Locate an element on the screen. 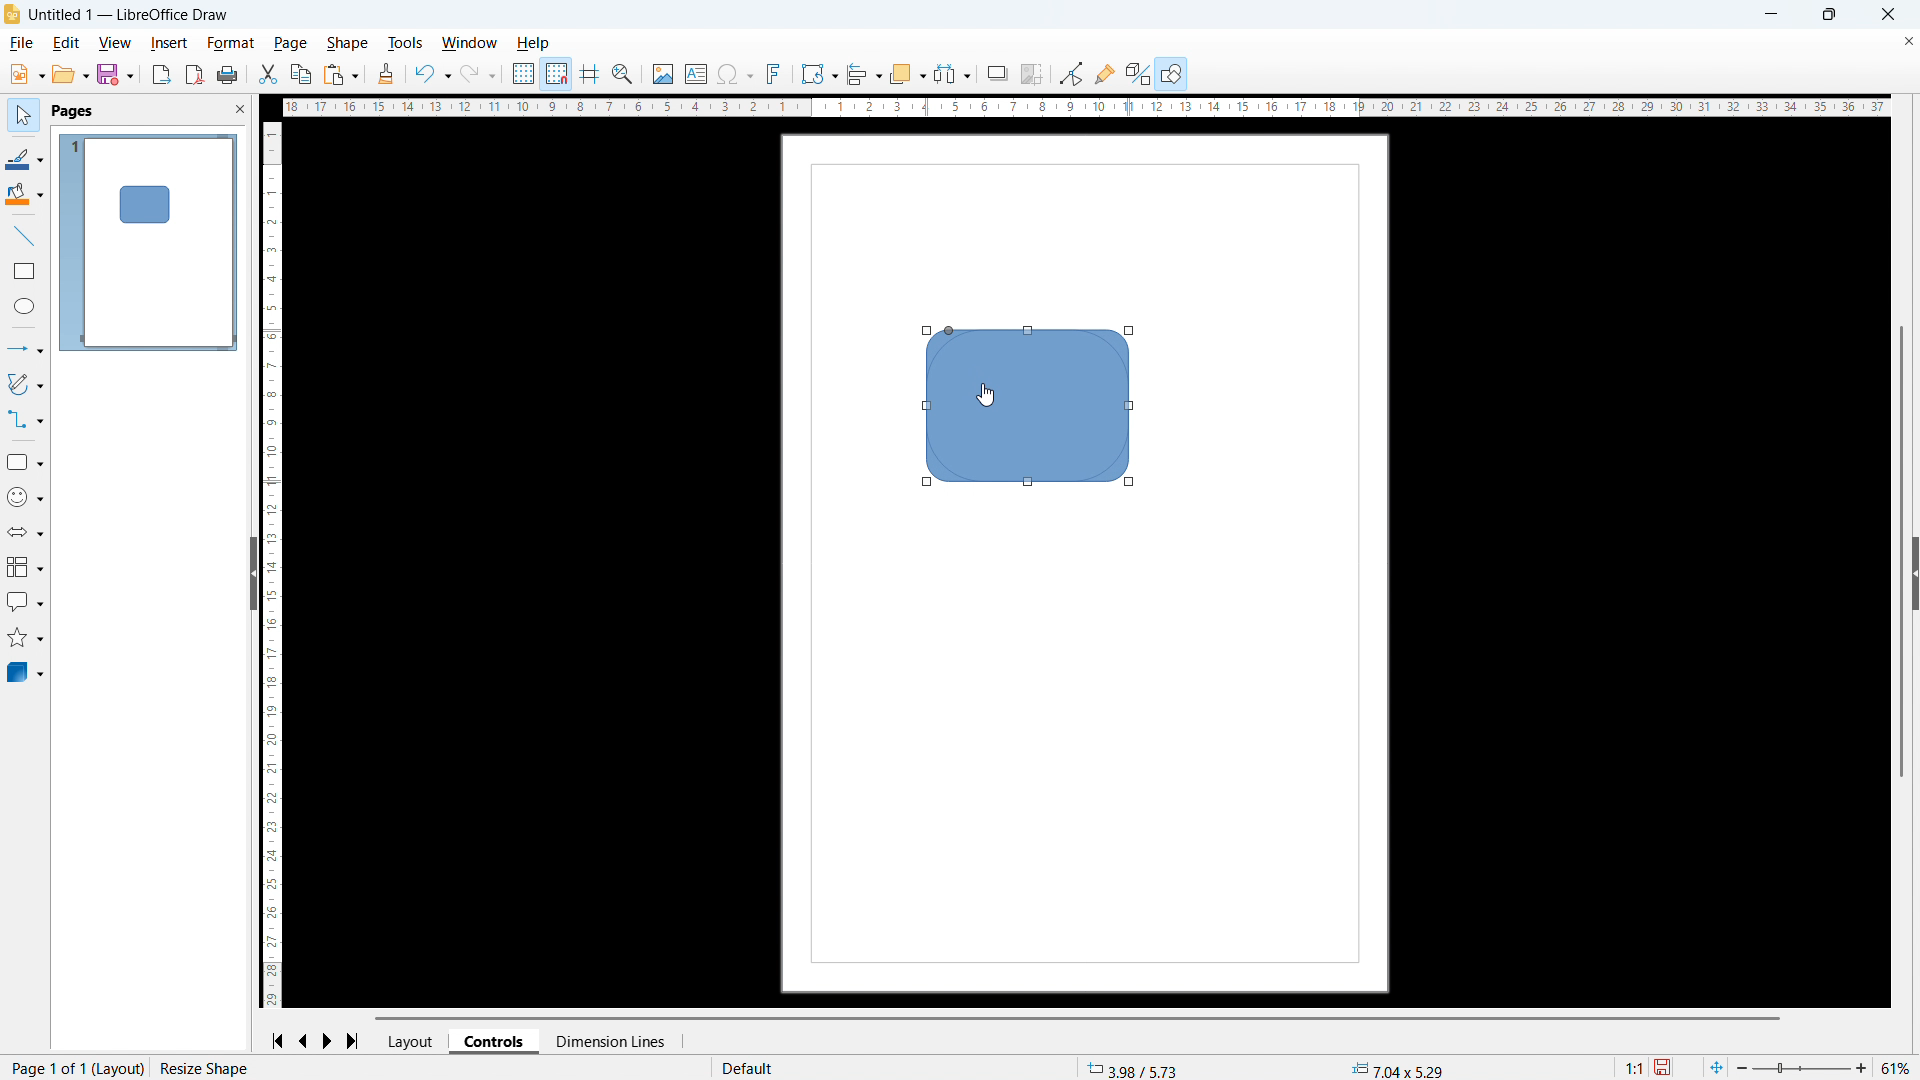  Horizontal ruler  is located at coordinates (1080, 107).